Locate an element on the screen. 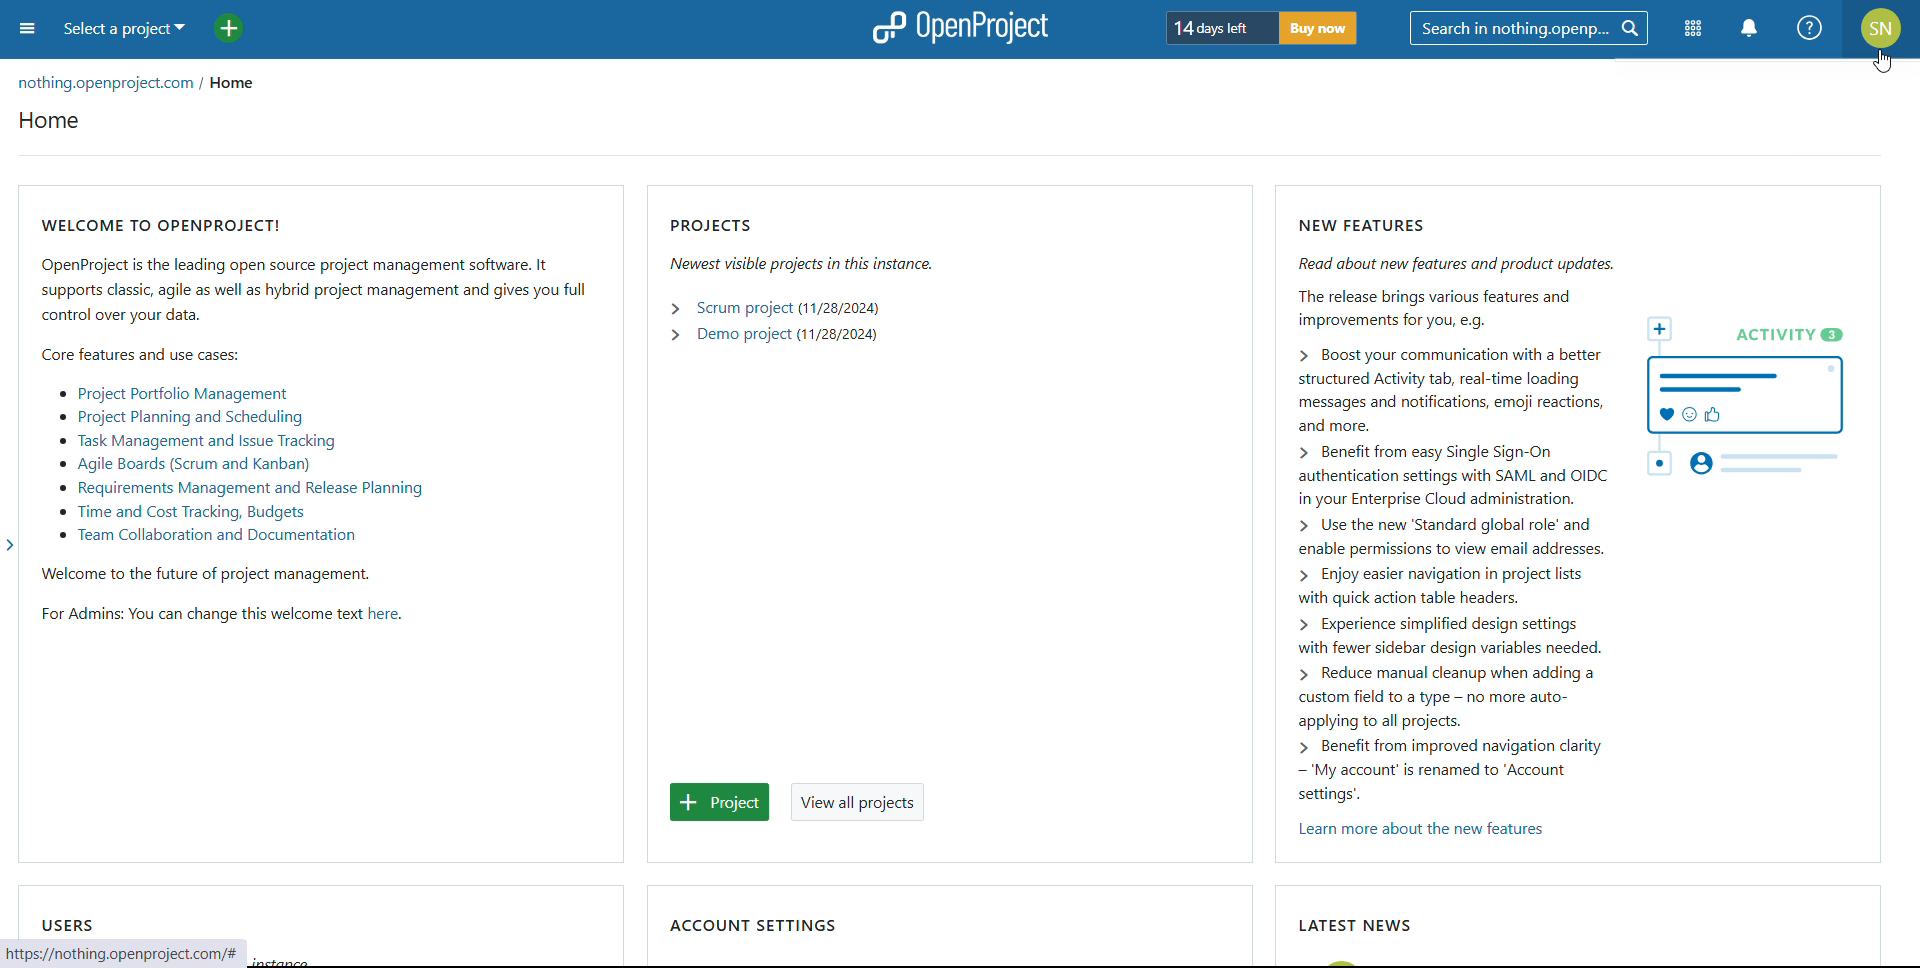 The width and height of the screenshot is (1920, 968). add project is located at coordinates (229, 29).